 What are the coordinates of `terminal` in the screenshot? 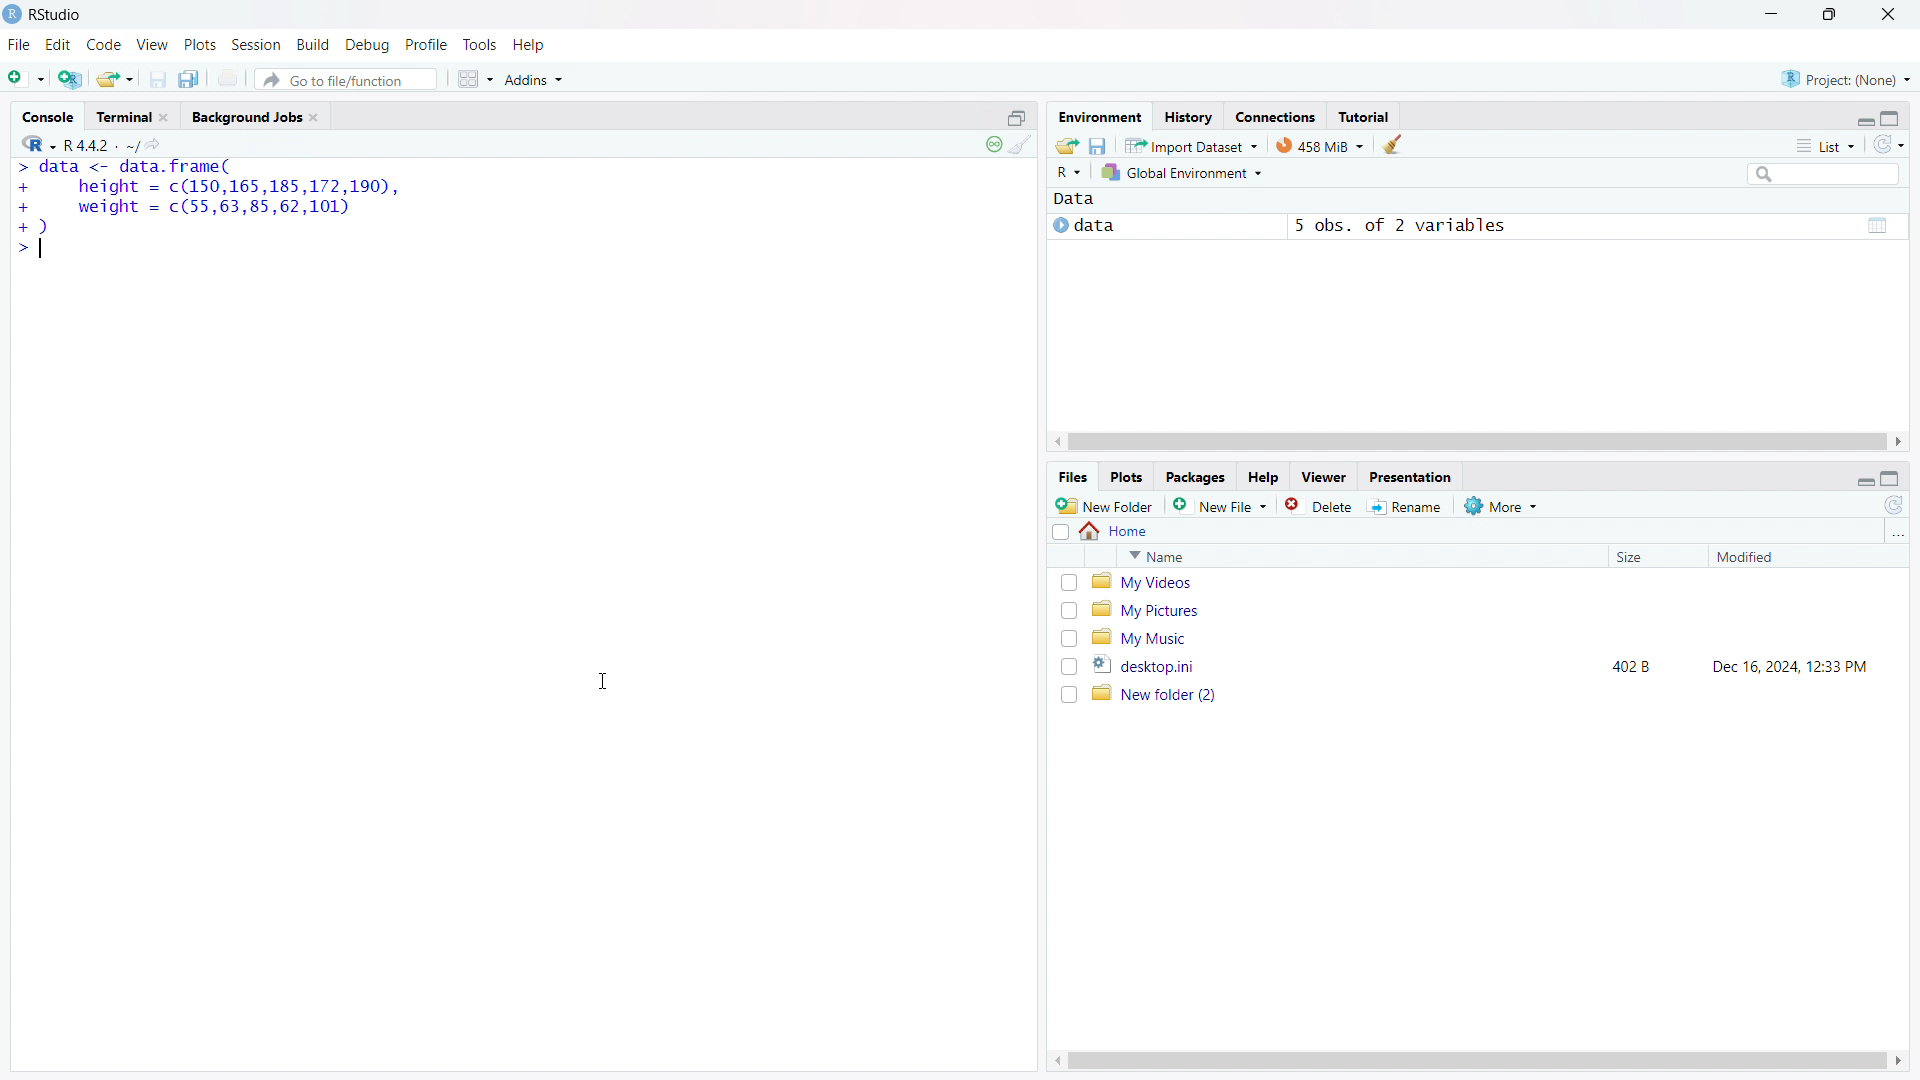 It's located at (123, 117).